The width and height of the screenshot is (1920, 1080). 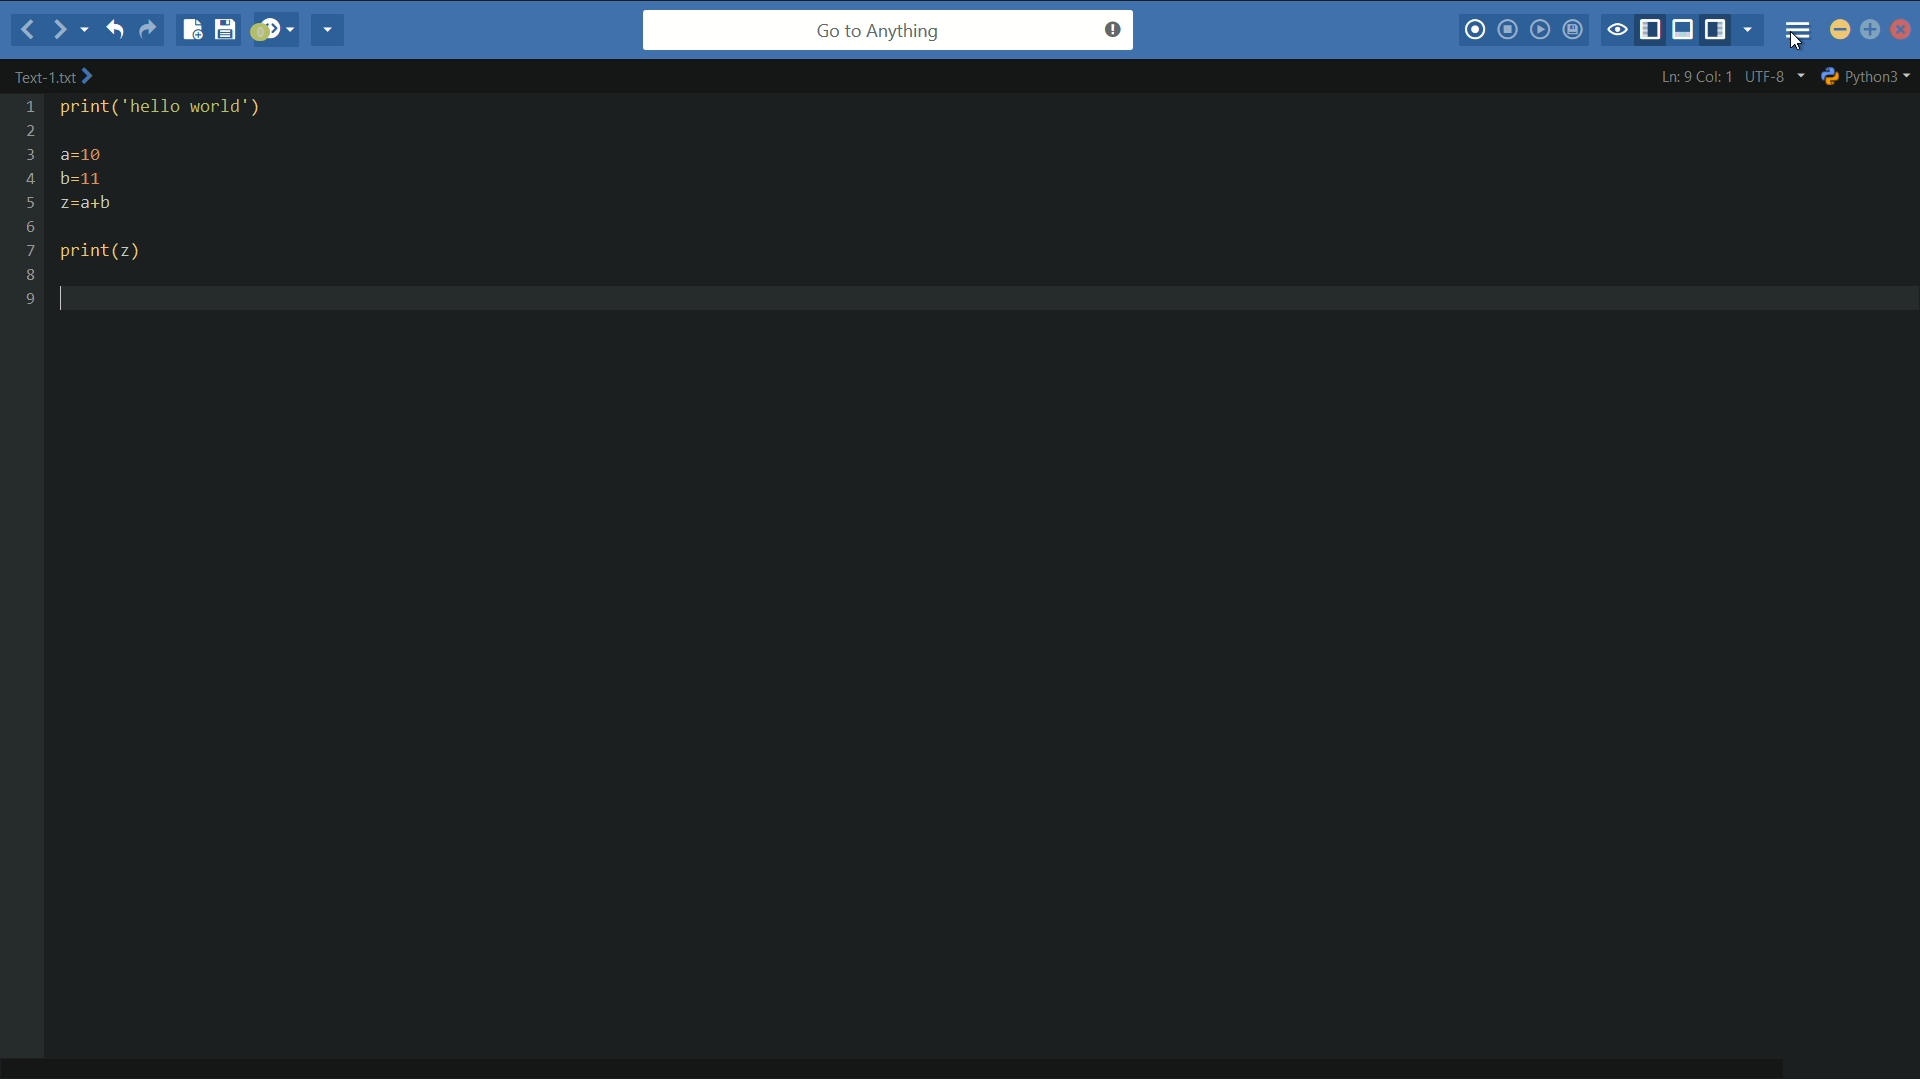 I want to click on jump to next syntax checking result, so click(x=274, y=32).